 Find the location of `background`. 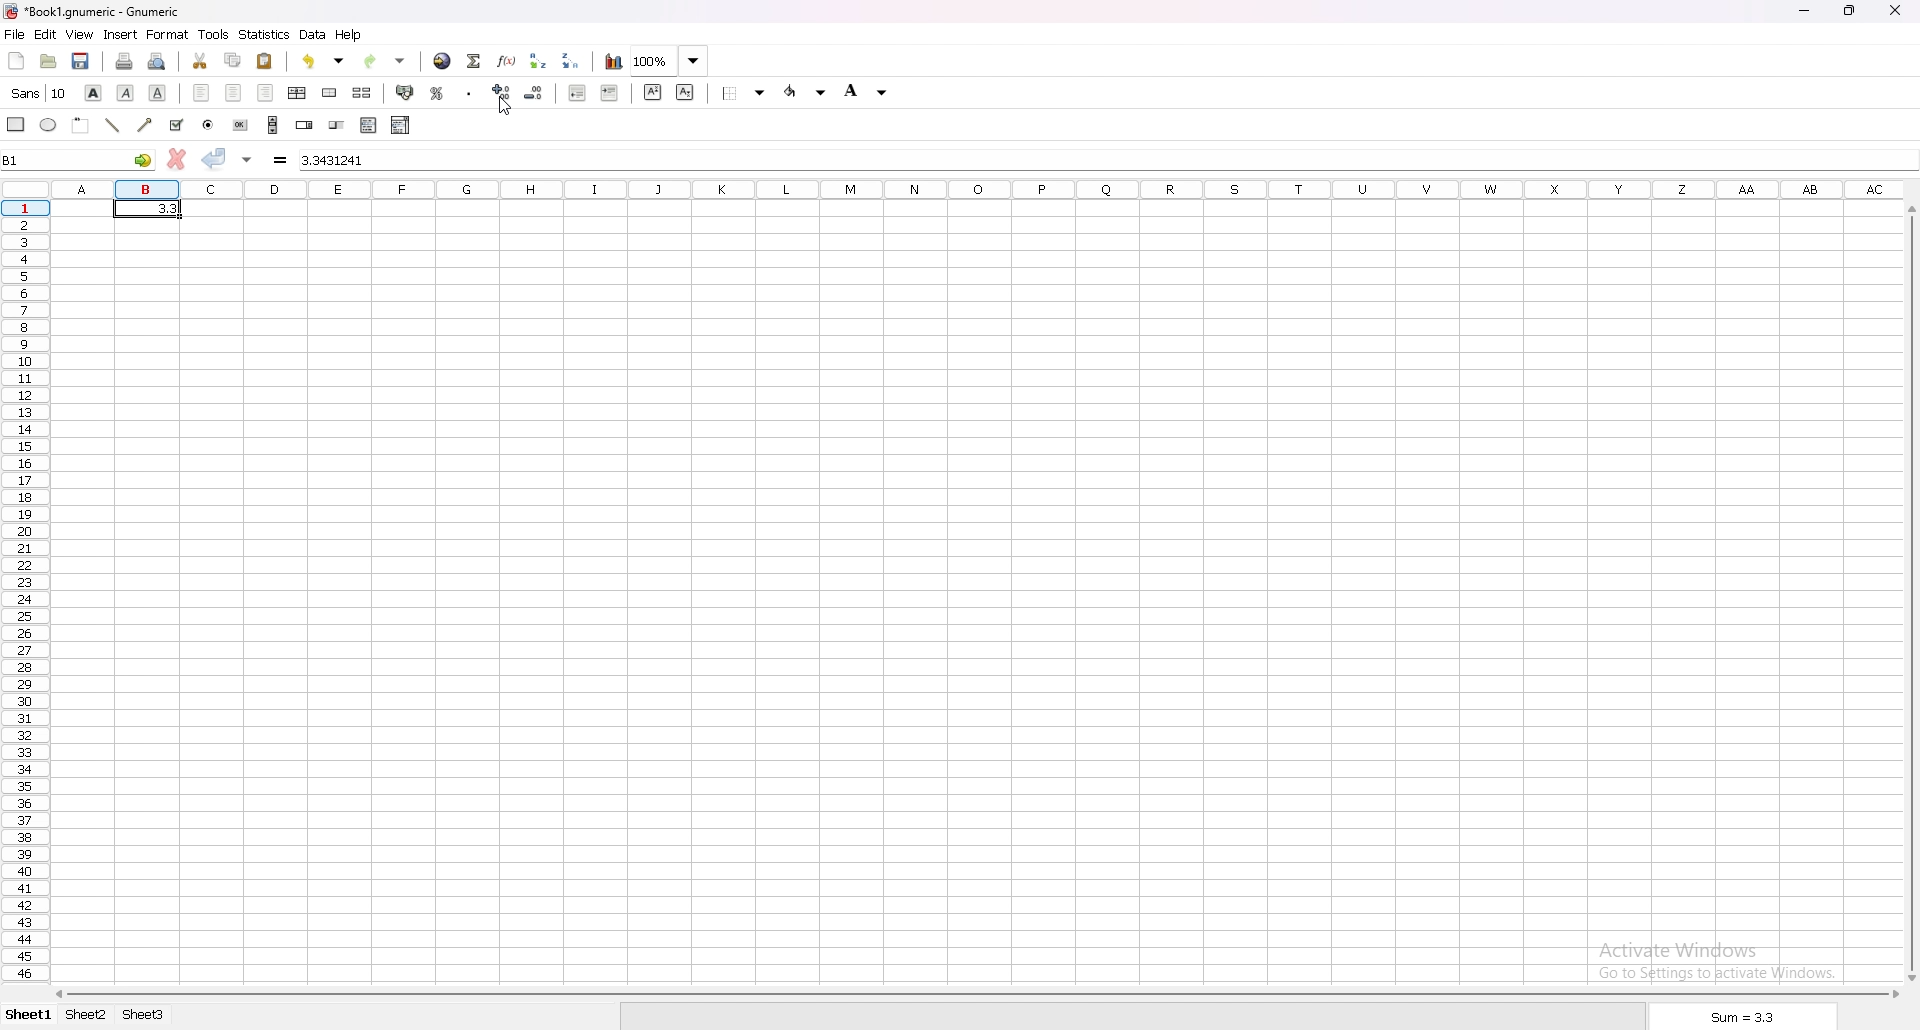

background is located at coordinates (866, 93).